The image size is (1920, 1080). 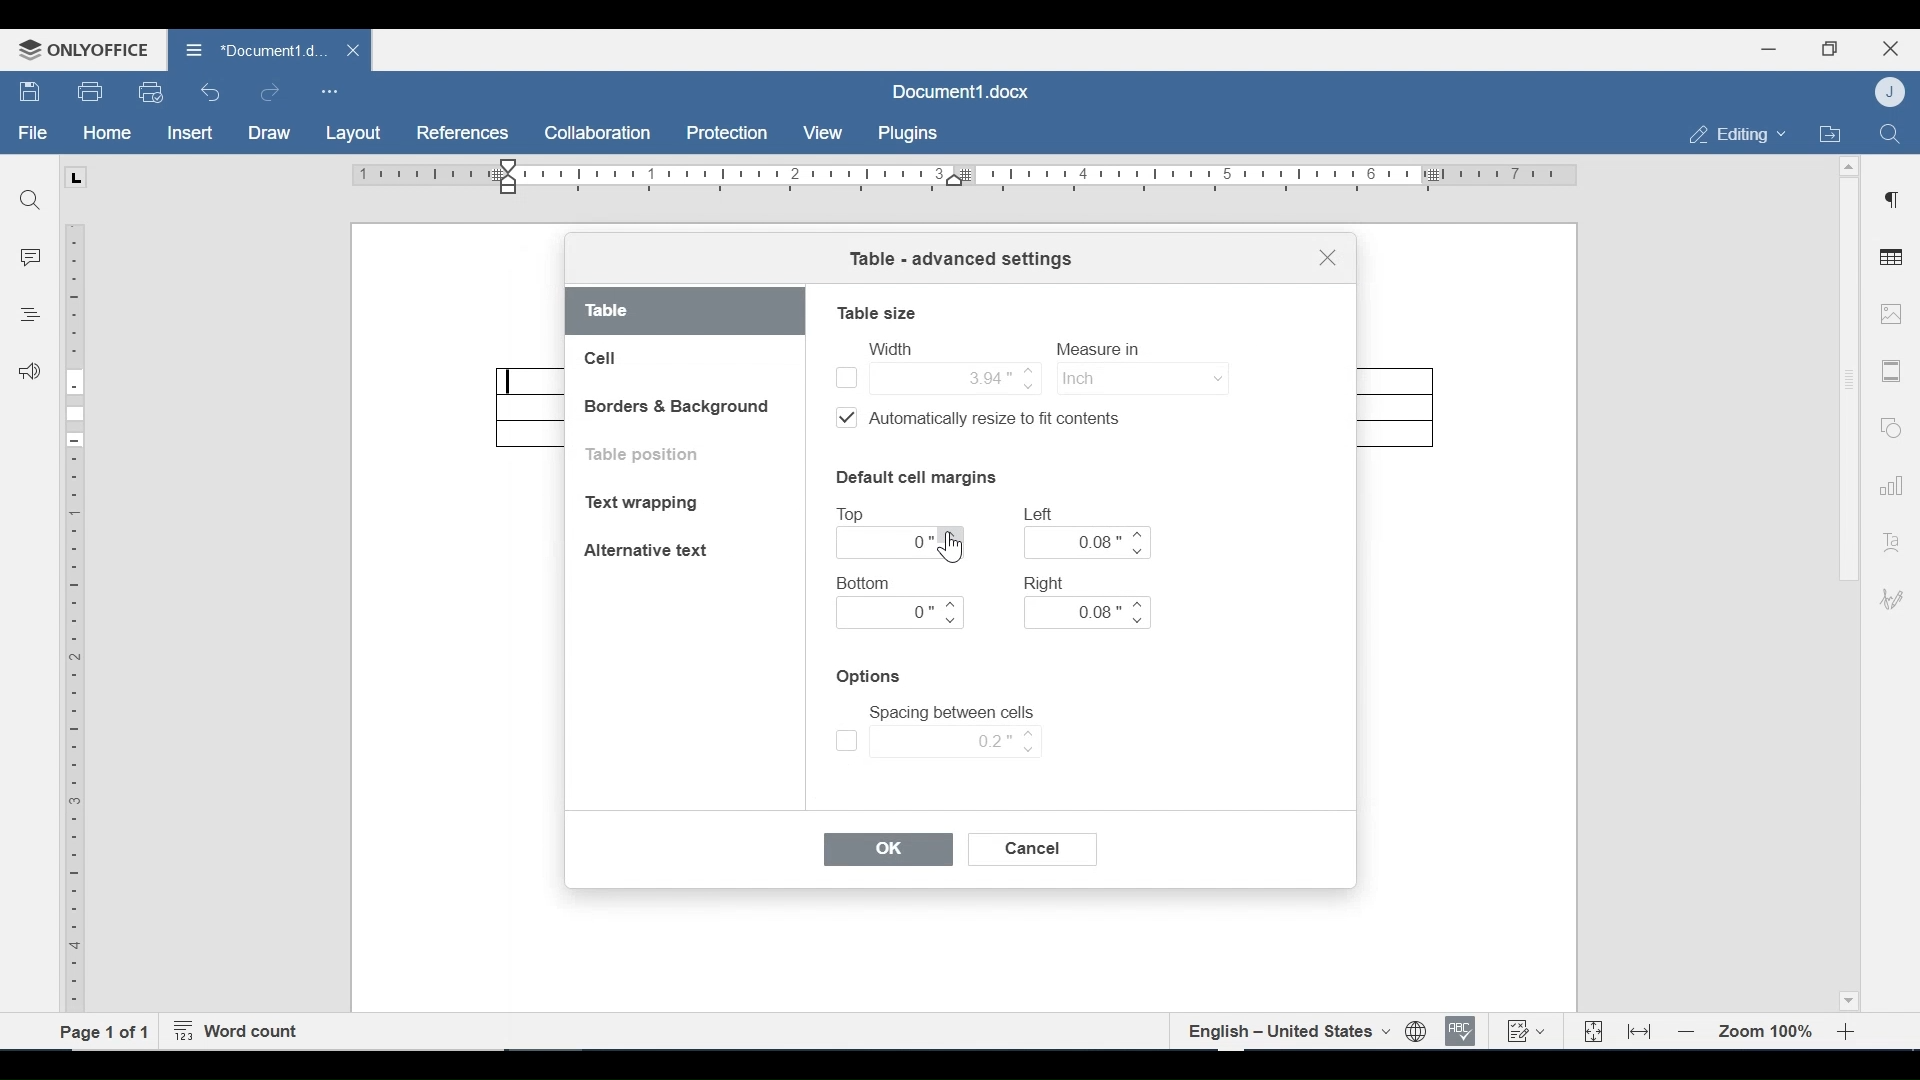 What do you see at coordinates (188, 133) in the screenshot?
I see `Insert` at bounding box center [188, 133].